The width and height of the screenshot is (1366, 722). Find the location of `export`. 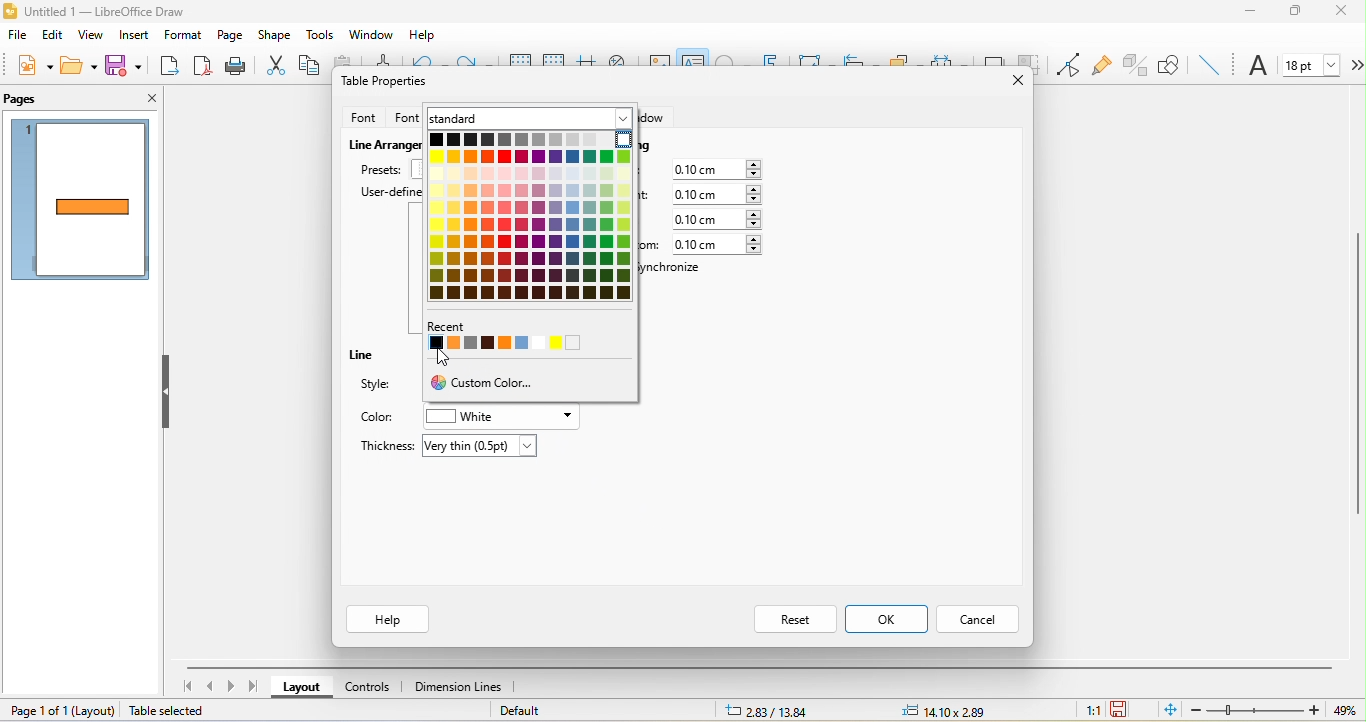

export is located at coordinates (168, 65).